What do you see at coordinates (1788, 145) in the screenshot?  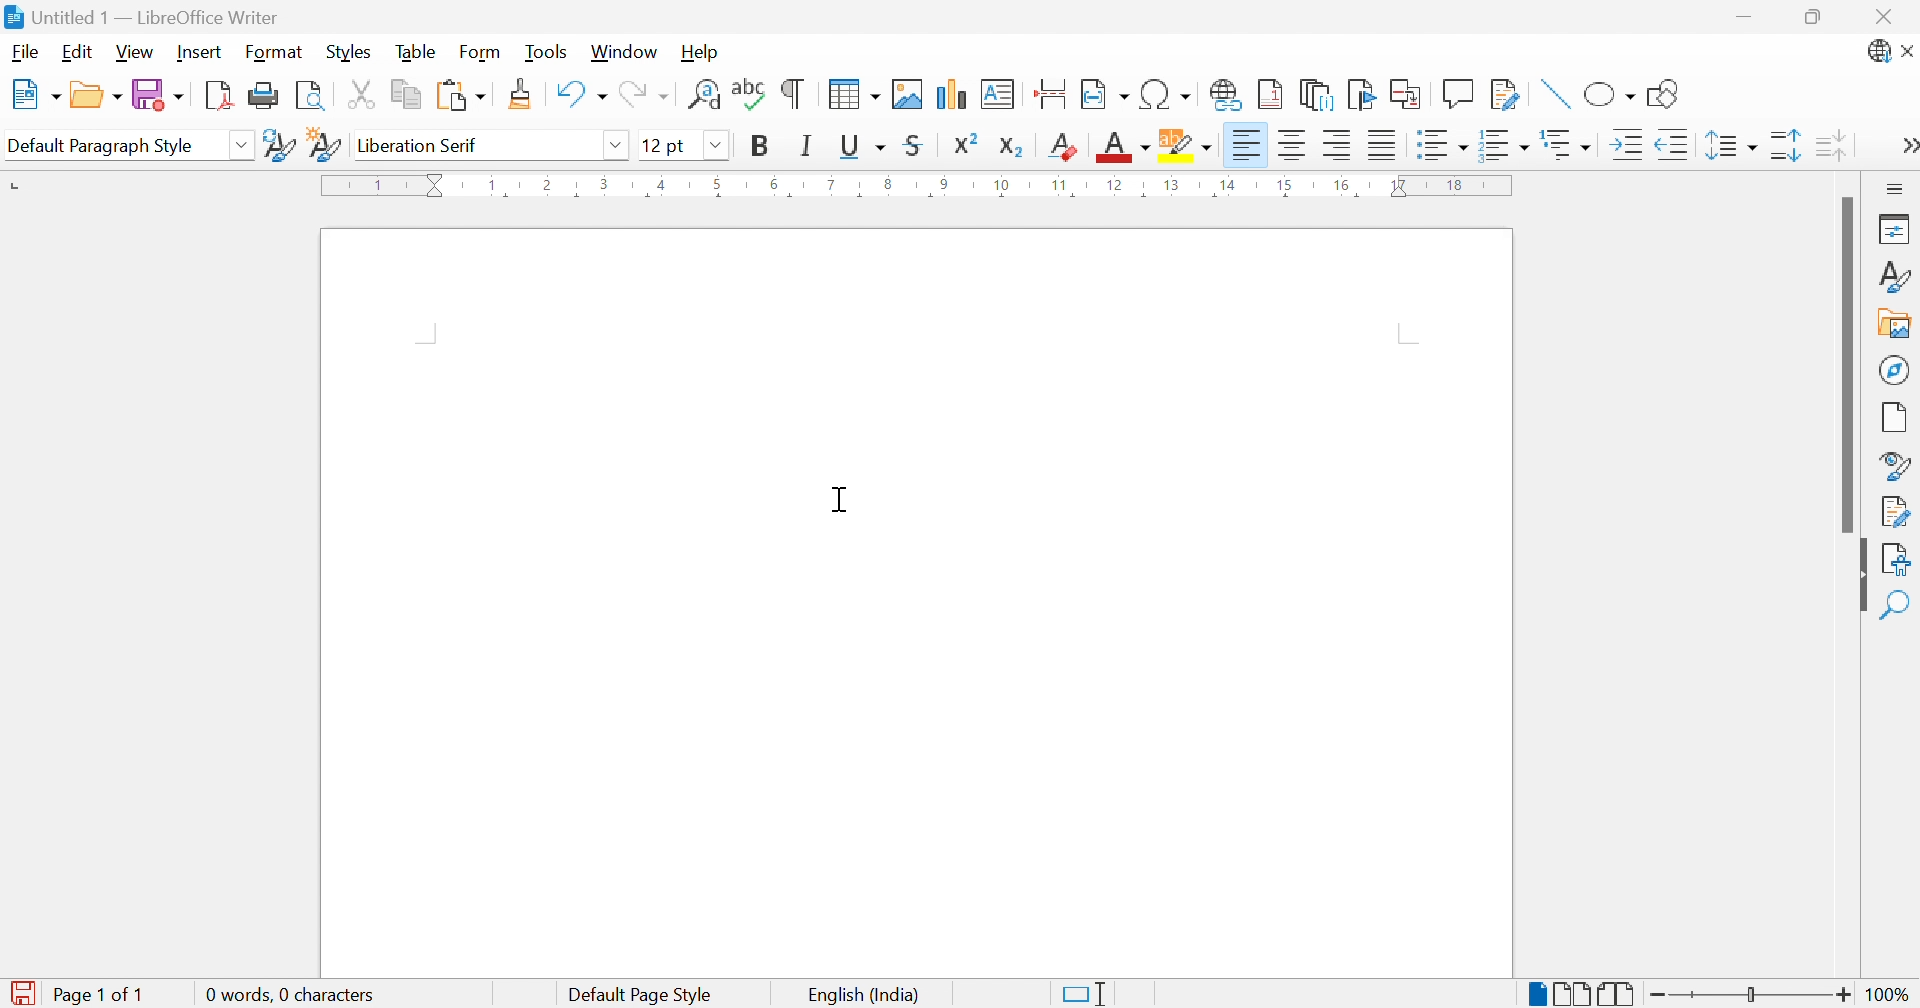 I see `Increase paragraph spacing` at bounding box center [1788, 145].